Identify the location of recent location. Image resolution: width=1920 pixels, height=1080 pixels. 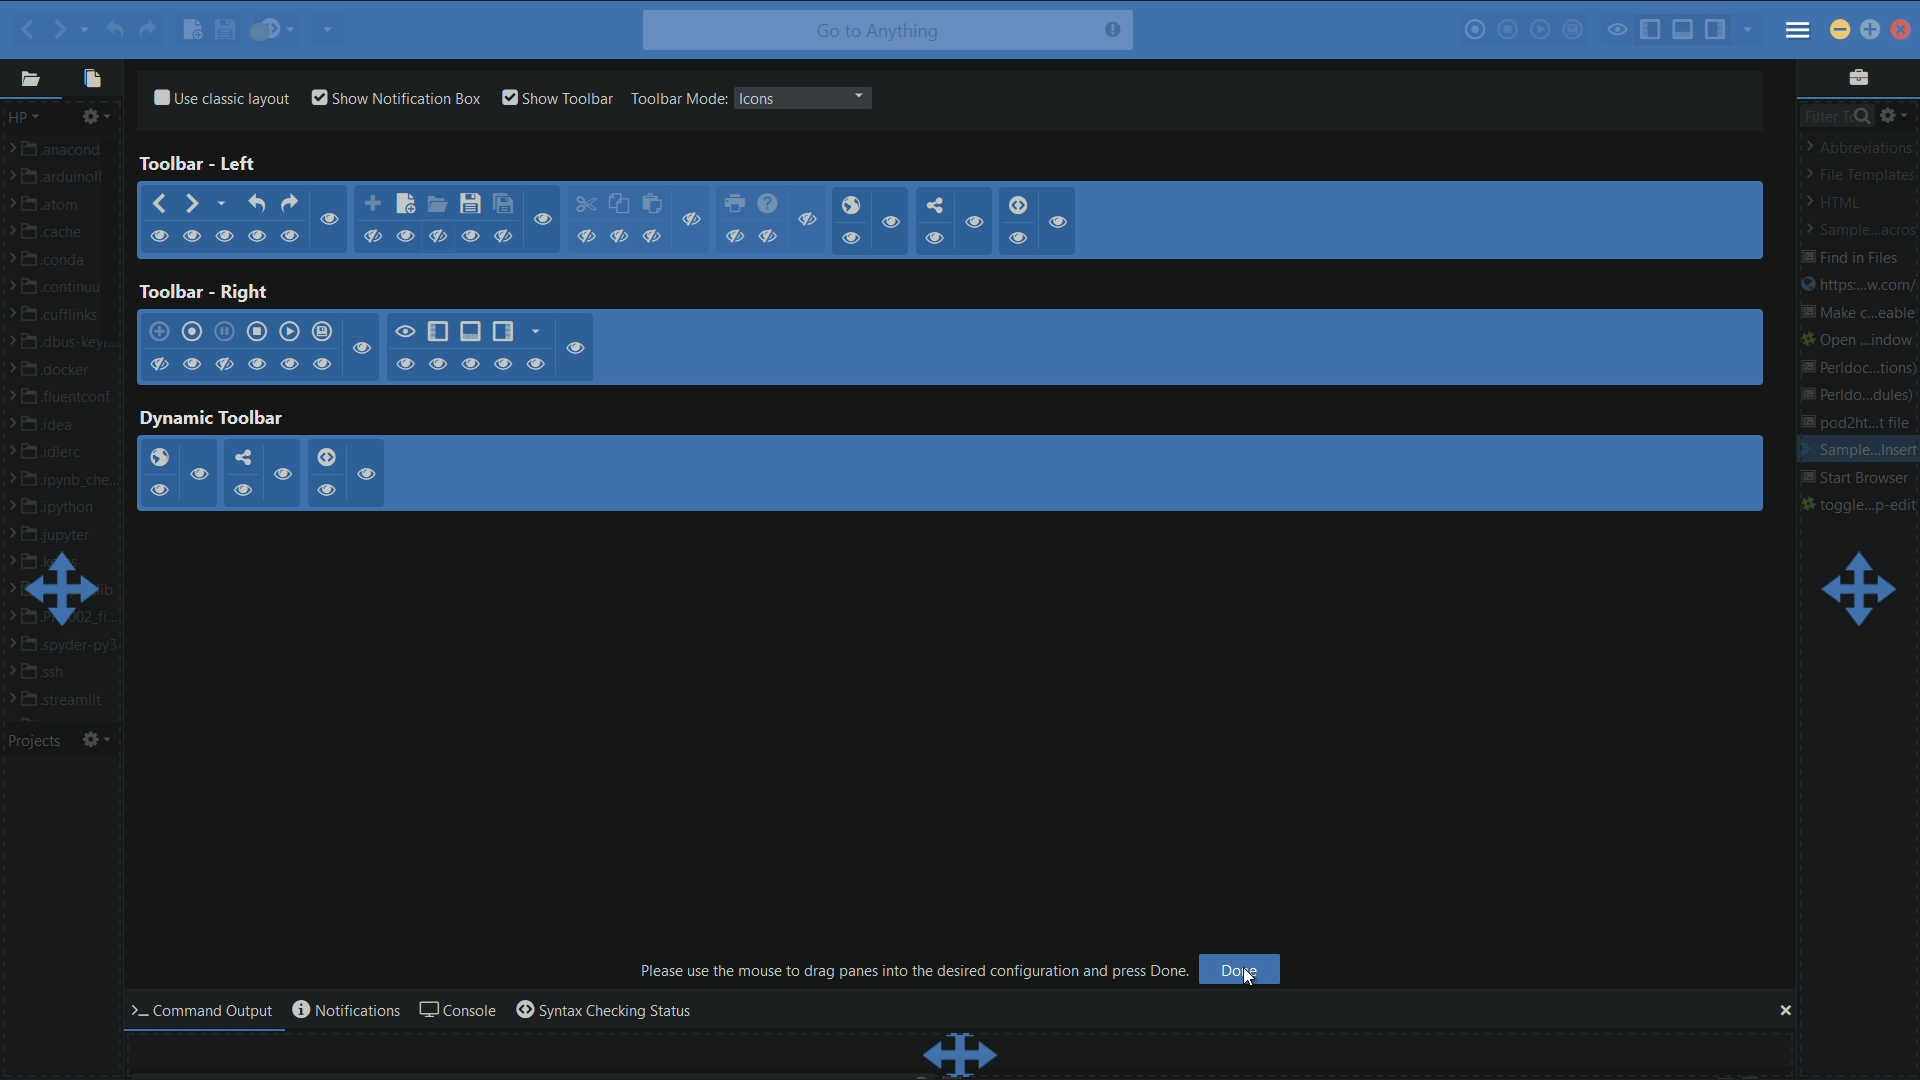
(225, 202).